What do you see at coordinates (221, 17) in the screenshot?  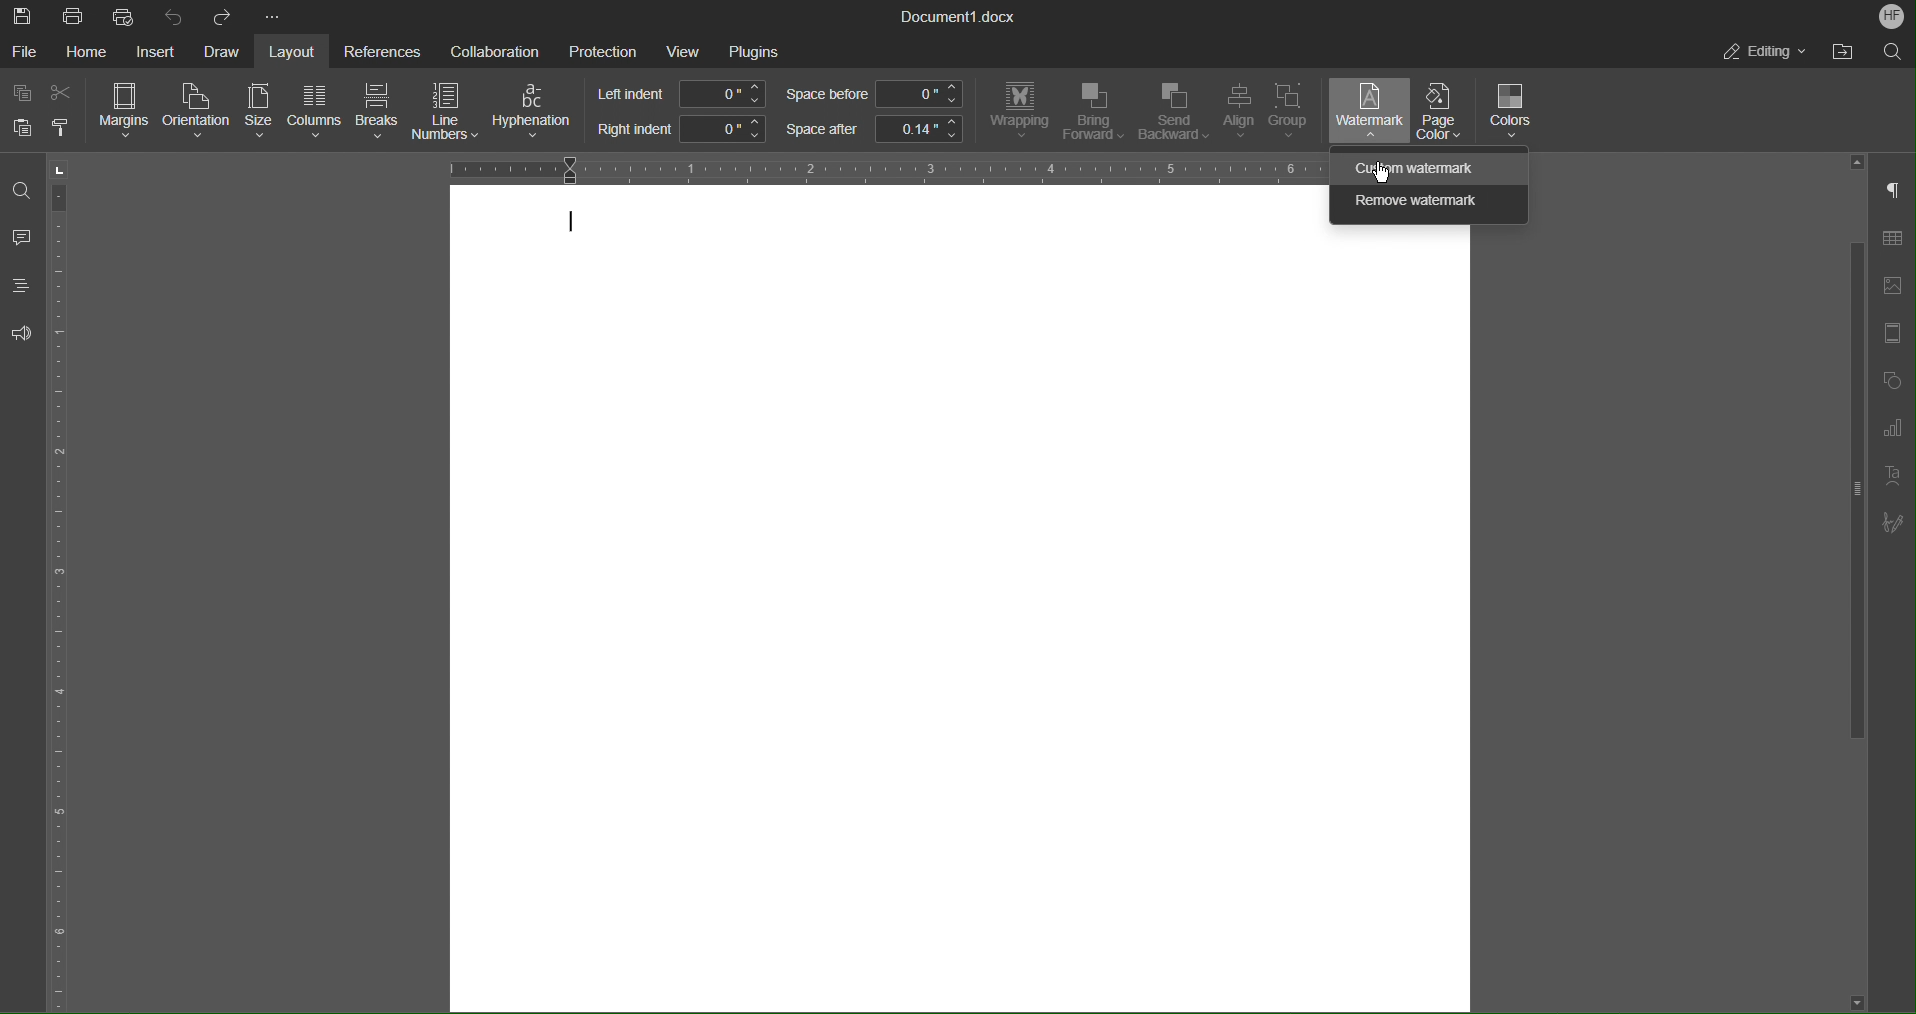 I see `Redo` at bounding box center [221, 17].